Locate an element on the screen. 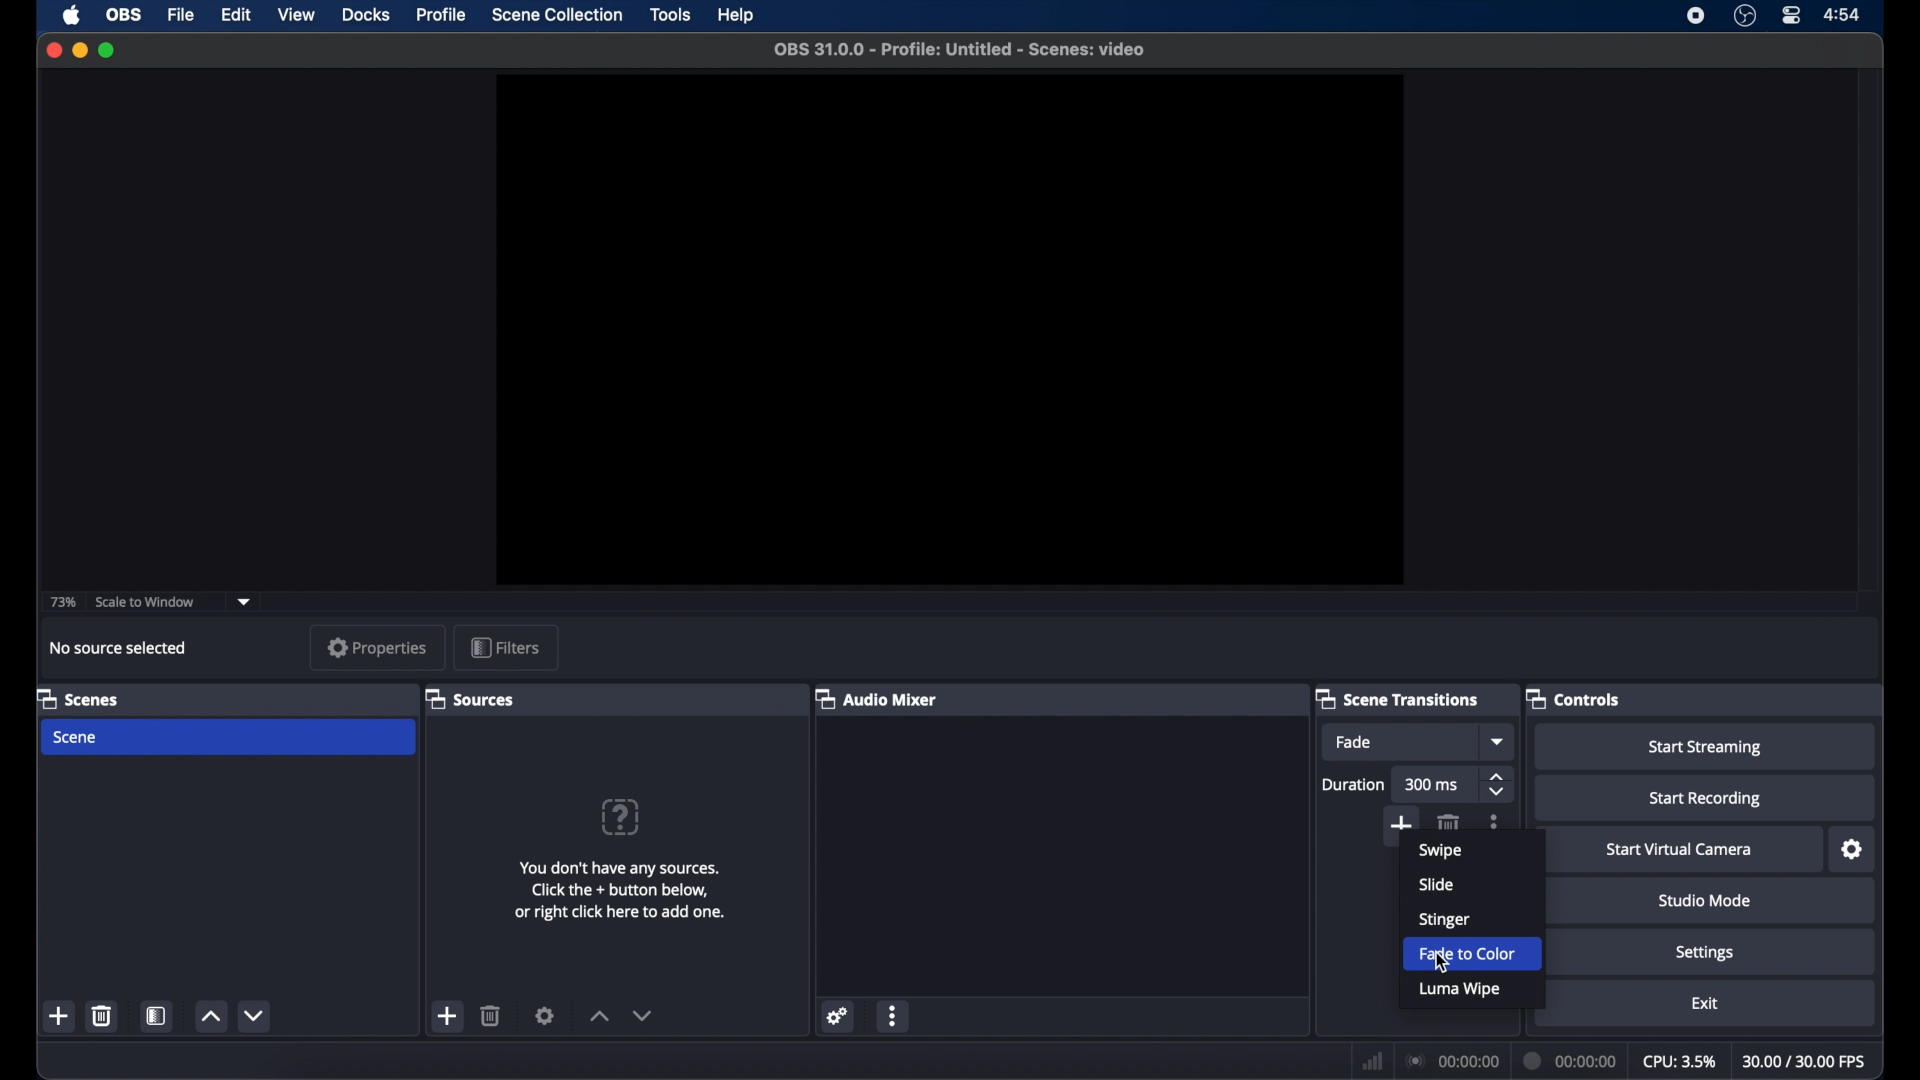 This screenshot has width=1920, height=1080. scene collection is located at coordinates (557, 15).